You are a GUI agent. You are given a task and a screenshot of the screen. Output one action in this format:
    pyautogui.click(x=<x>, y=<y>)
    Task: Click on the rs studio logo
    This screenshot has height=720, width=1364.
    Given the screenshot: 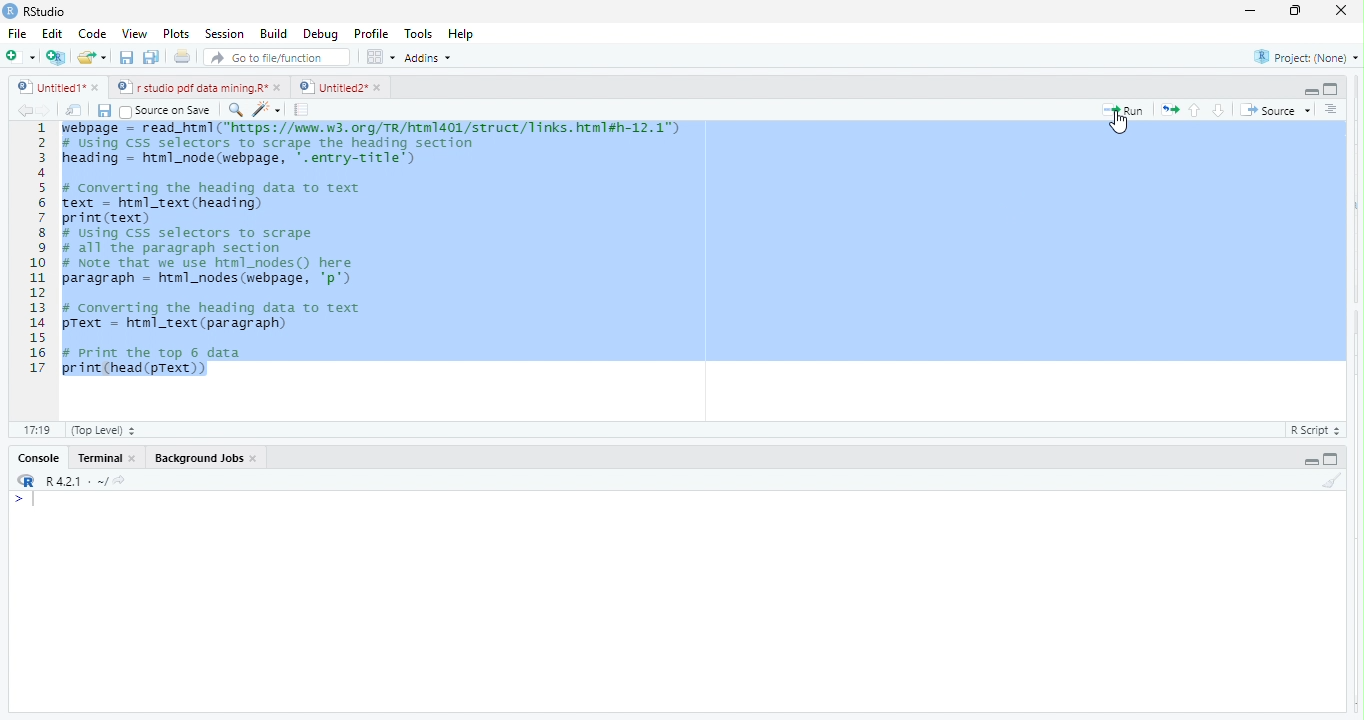 What is the action you would take?
    pyautogui.click(x=26, y=481)
    